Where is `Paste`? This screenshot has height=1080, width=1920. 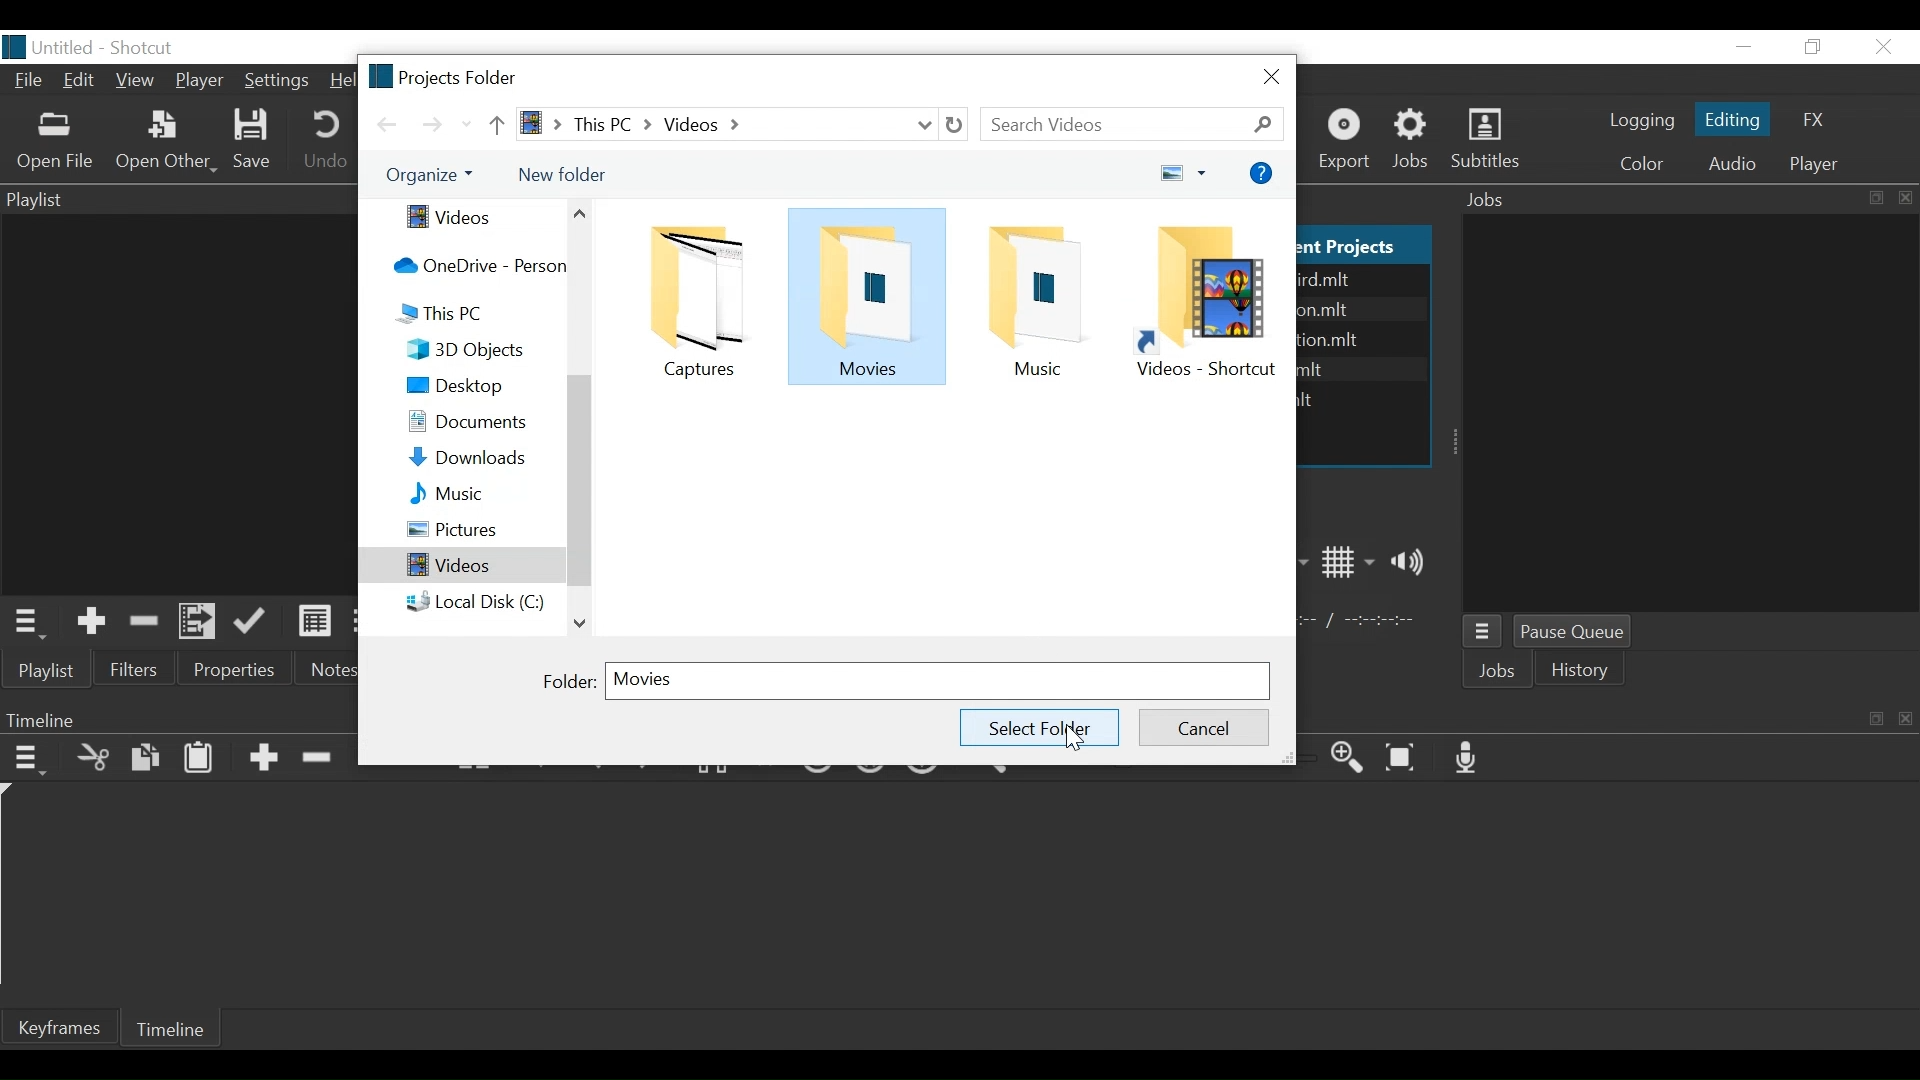
Paste is located at coordinates (199, 757).